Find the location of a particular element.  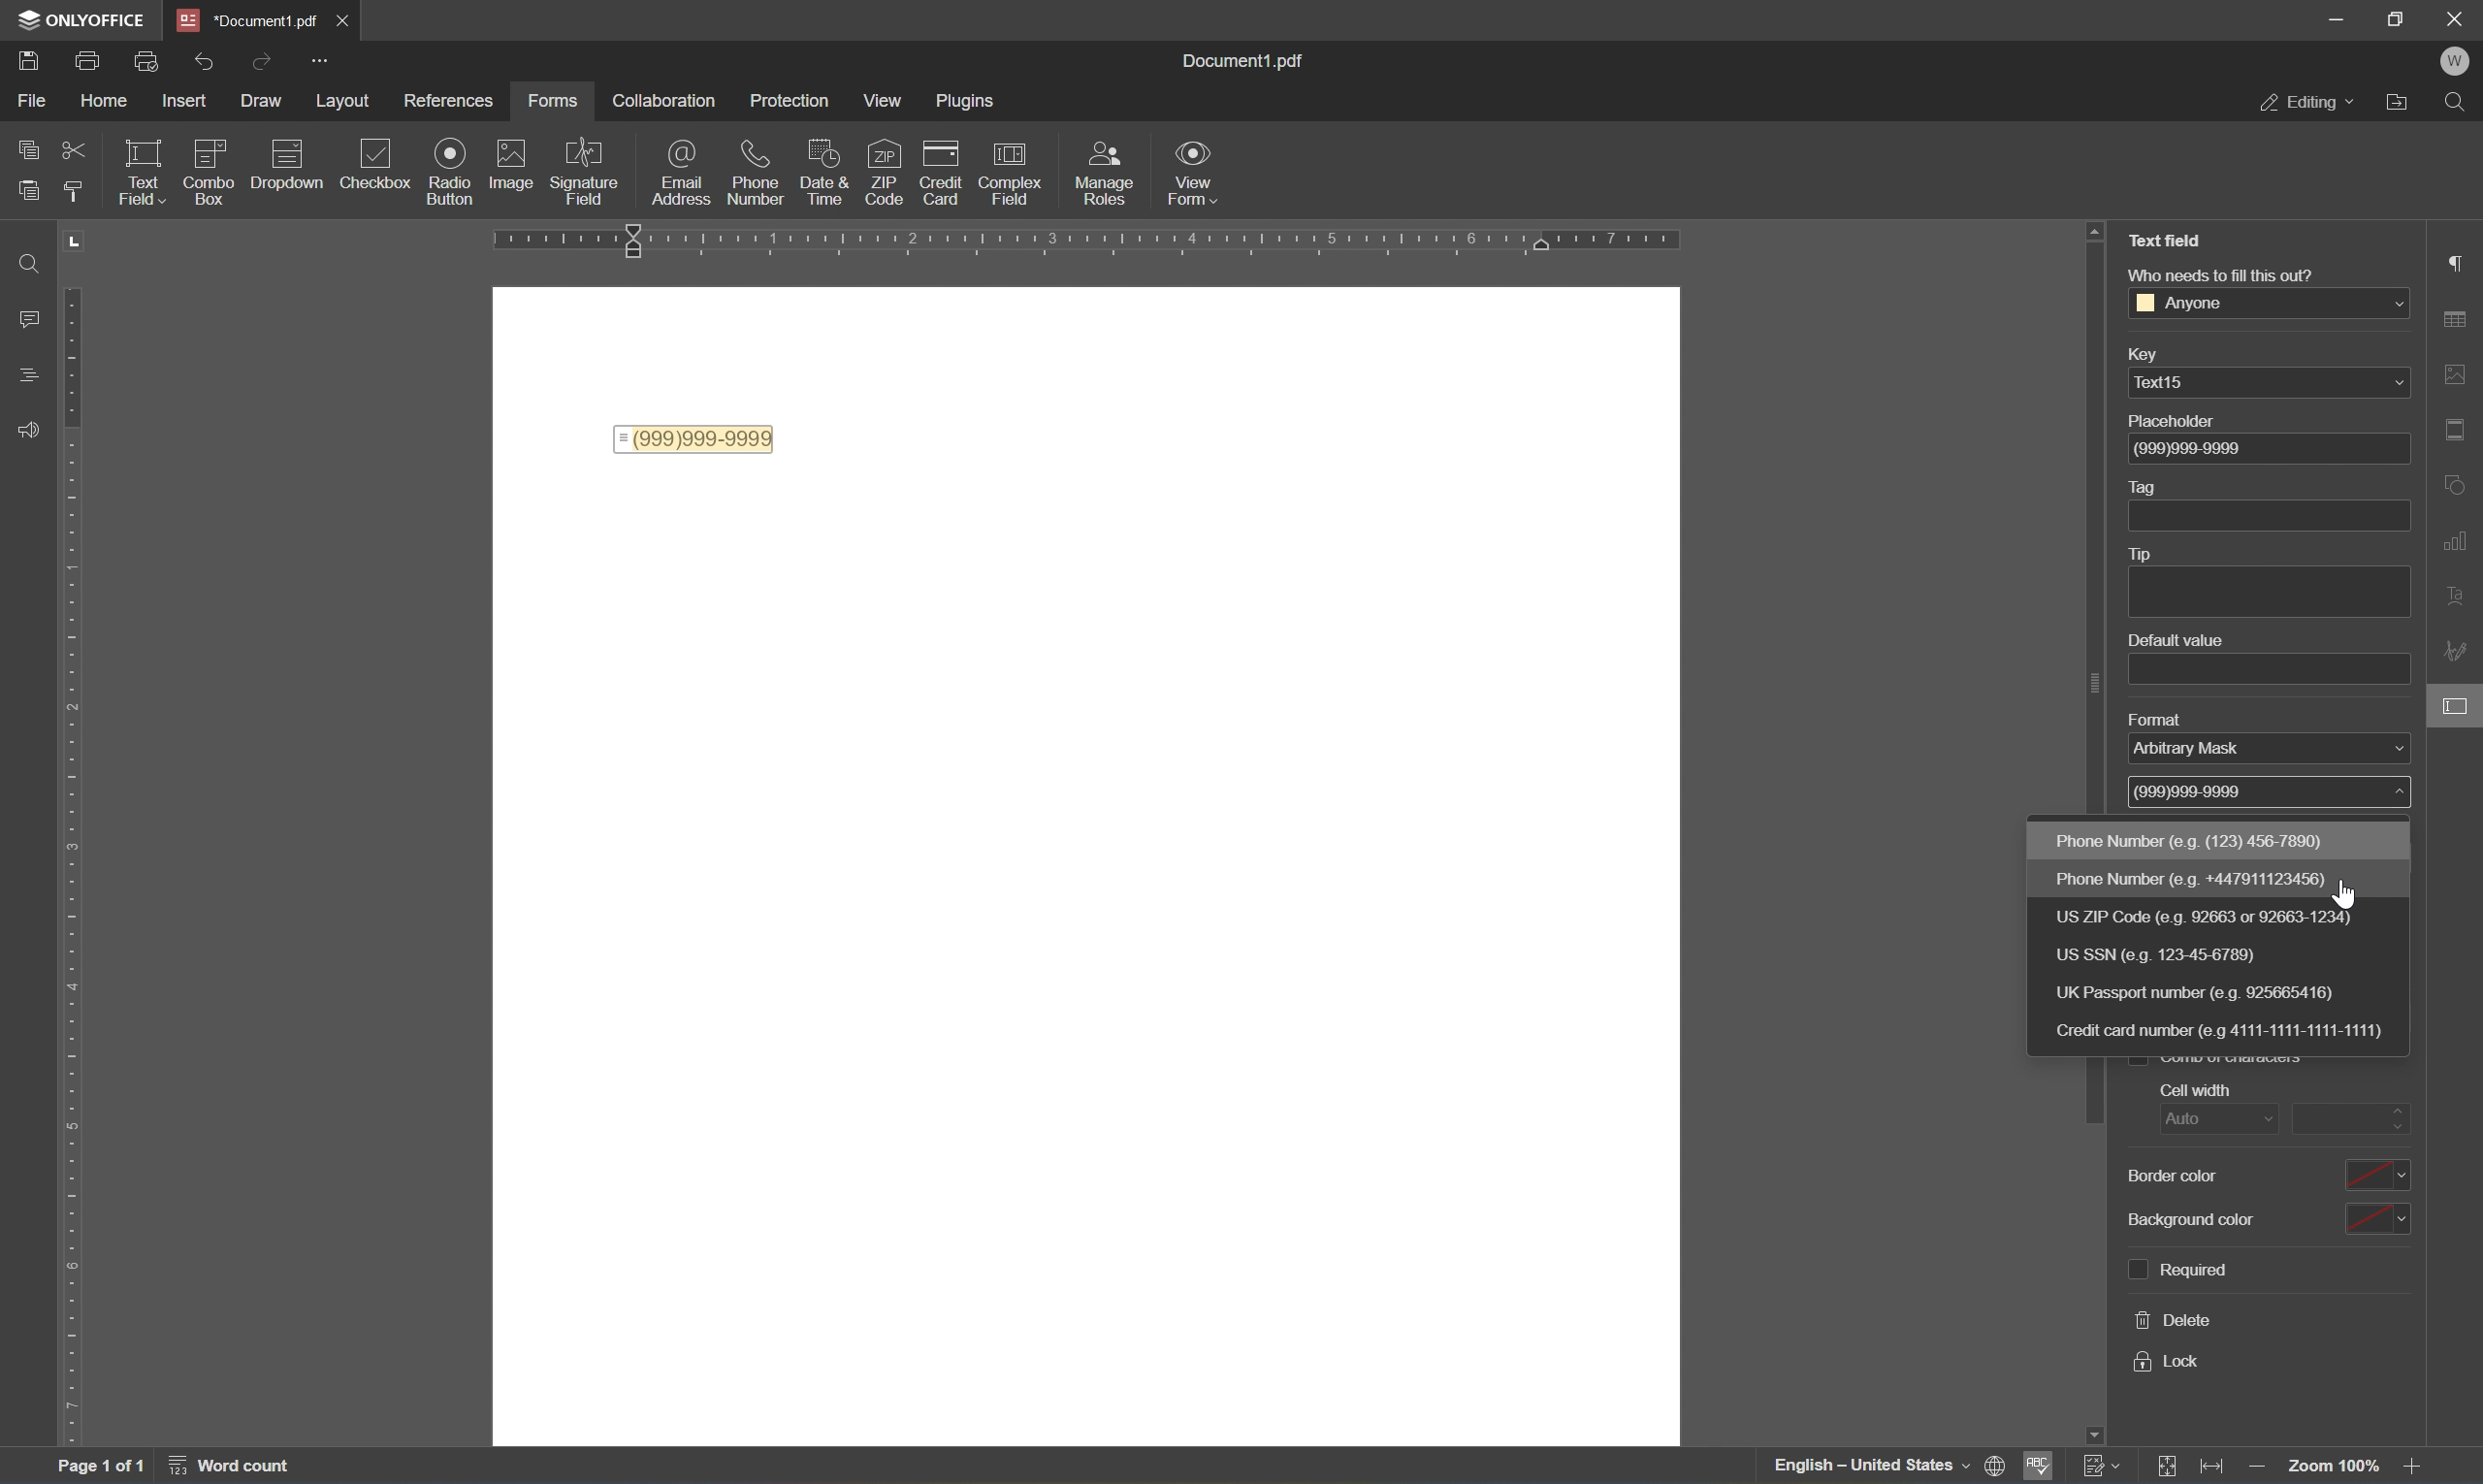

redo is located at coordinates (264, 61).